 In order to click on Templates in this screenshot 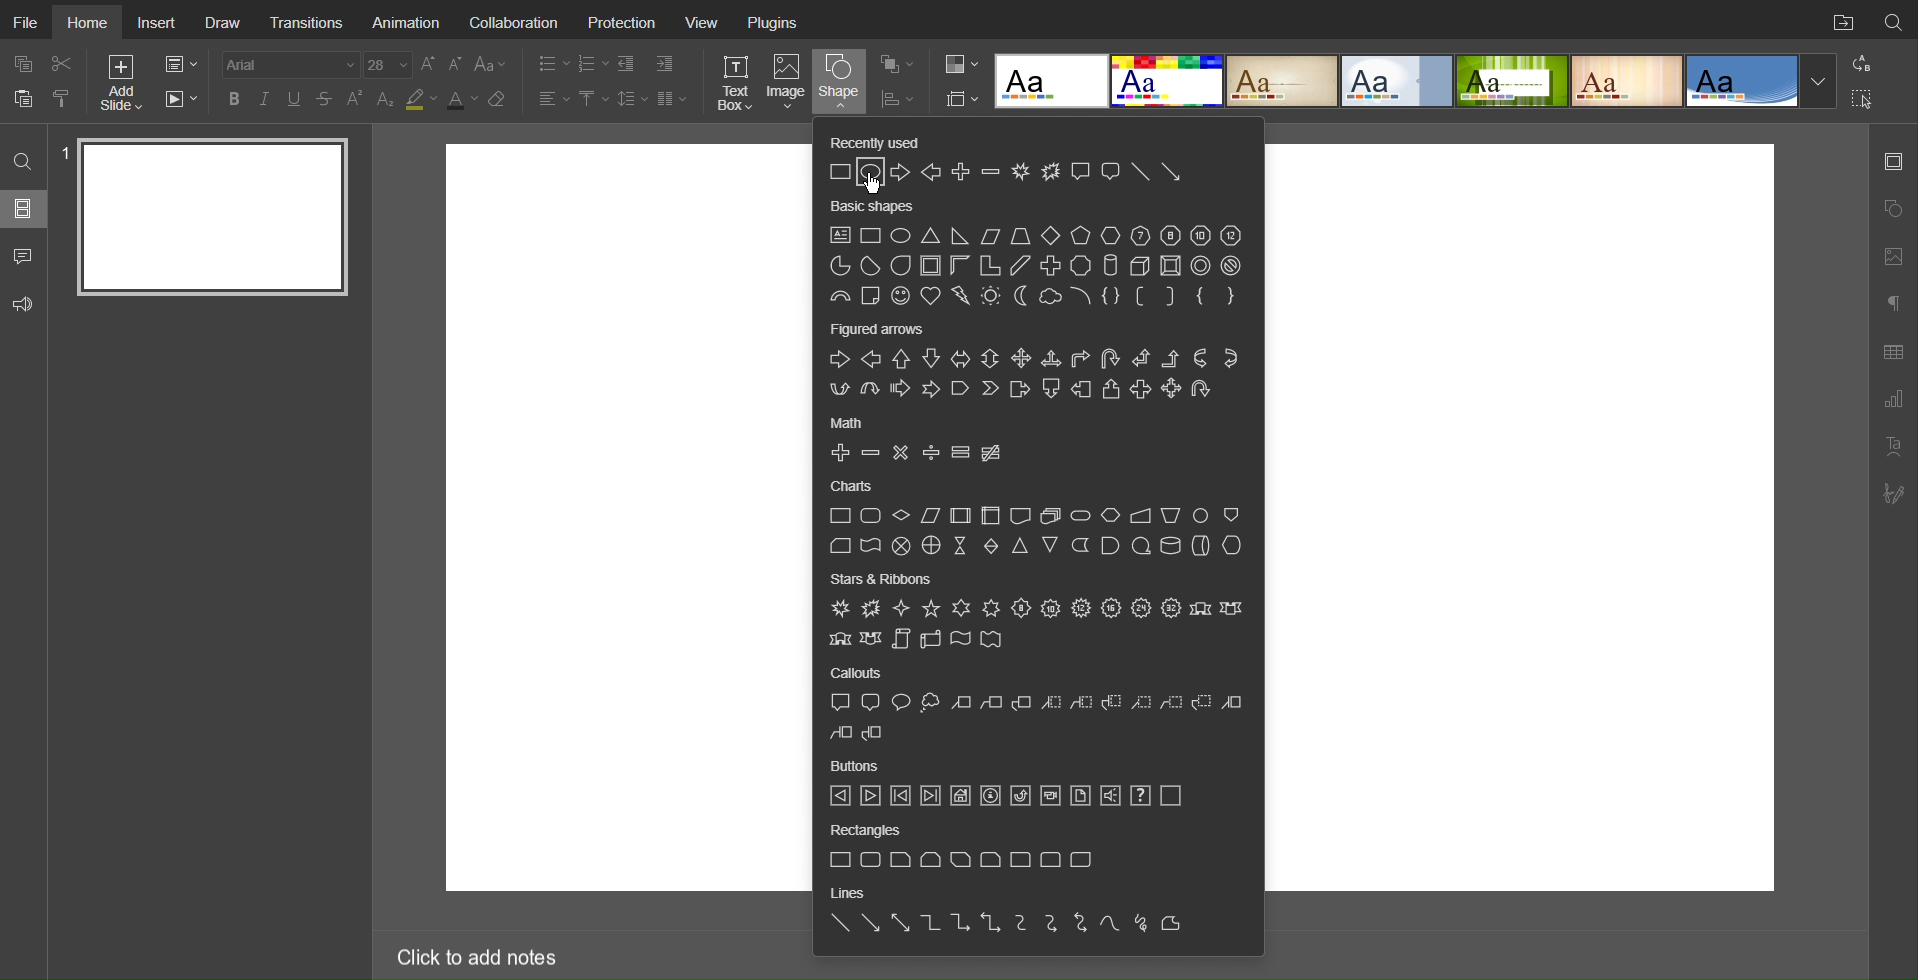, I will do `click(1415, 80)`.